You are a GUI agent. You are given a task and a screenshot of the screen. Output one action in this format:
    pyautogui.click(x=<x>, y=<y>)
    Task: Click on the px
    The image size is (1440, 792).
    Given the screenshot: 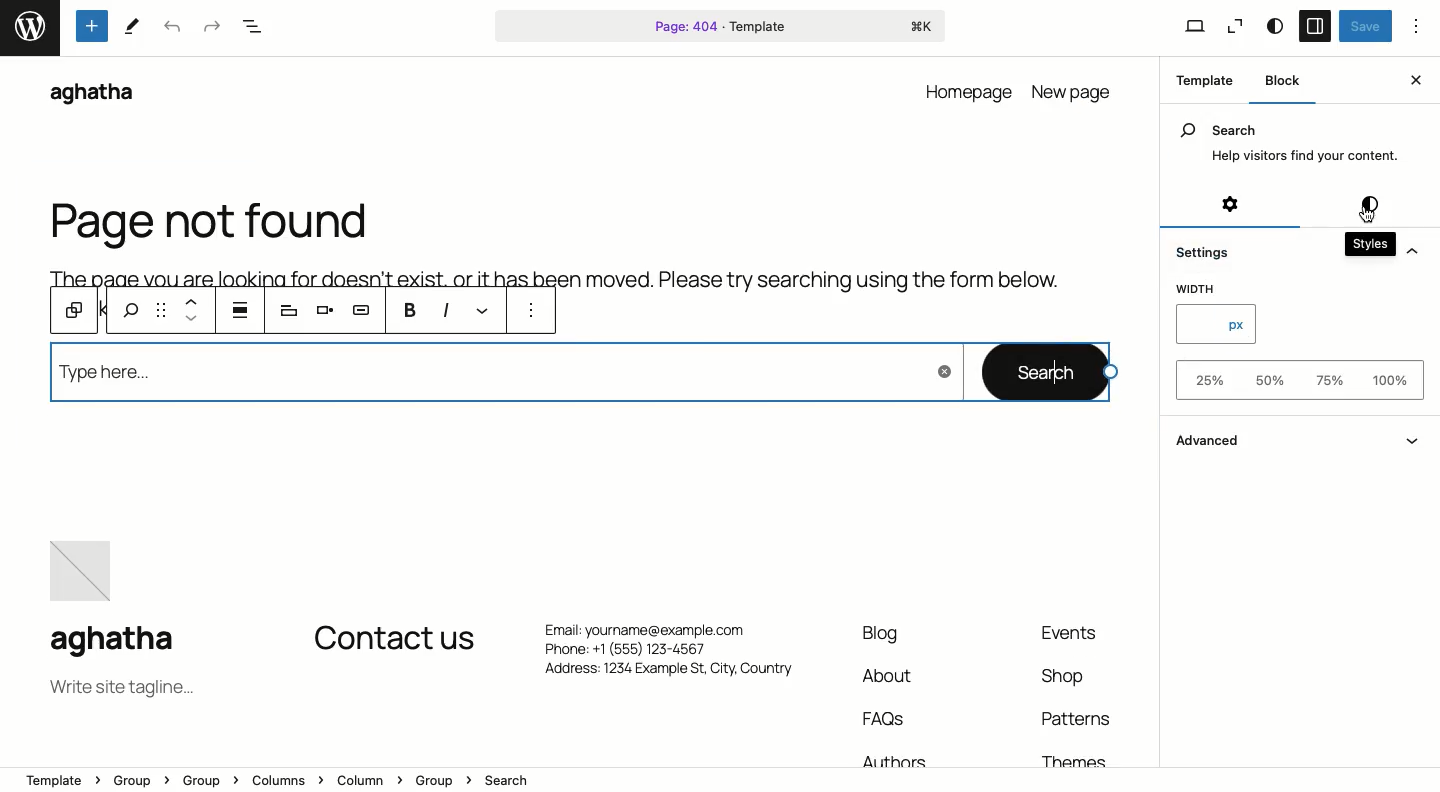 What is the action you would take?
    pyautogui.click(x=1221, y=324)
    